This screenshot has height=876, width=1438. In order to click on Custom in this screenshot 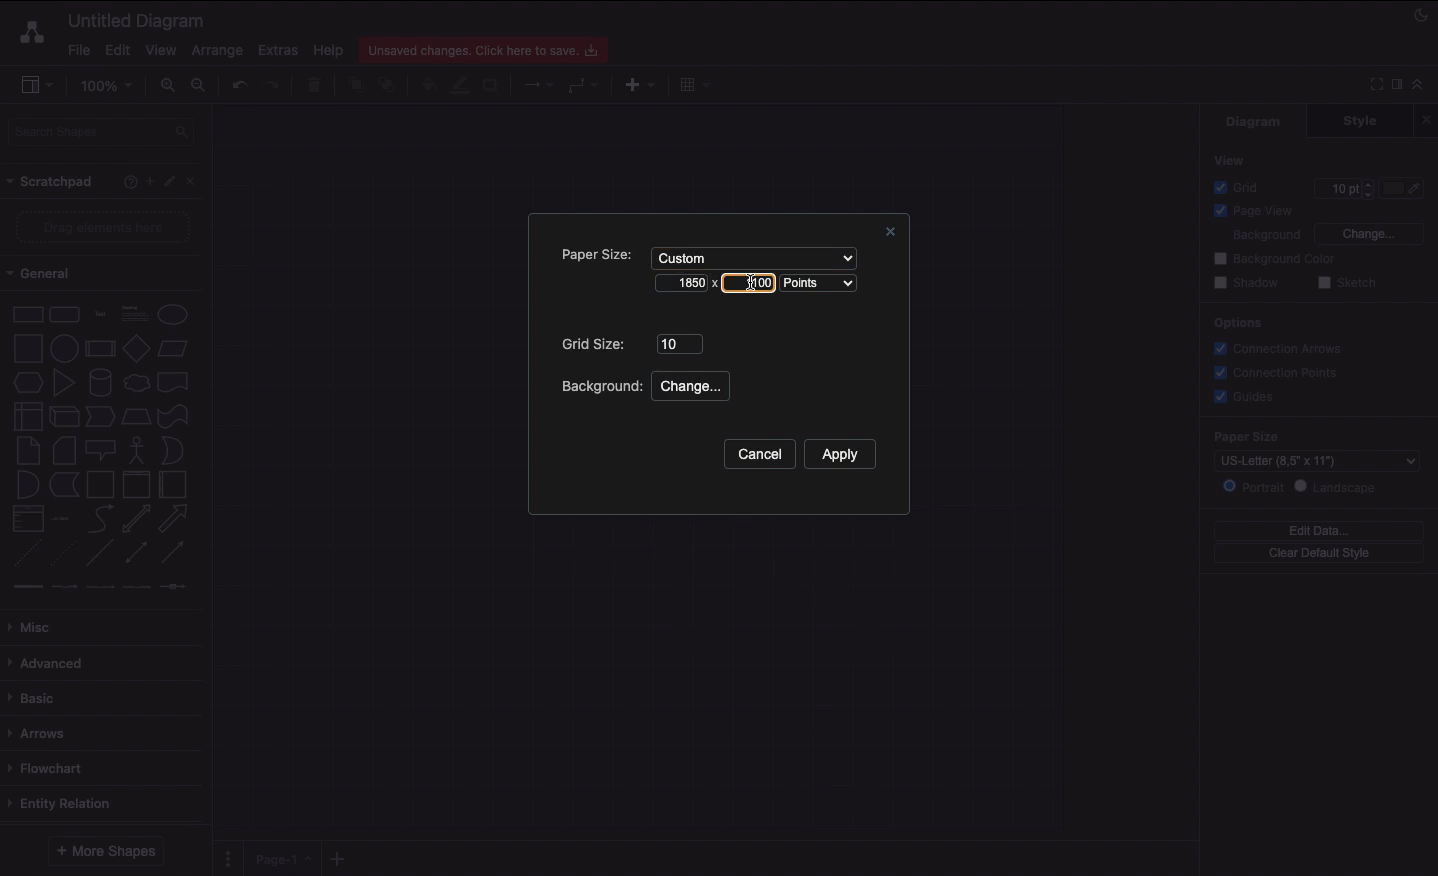, I will do `click(751, 256)`.